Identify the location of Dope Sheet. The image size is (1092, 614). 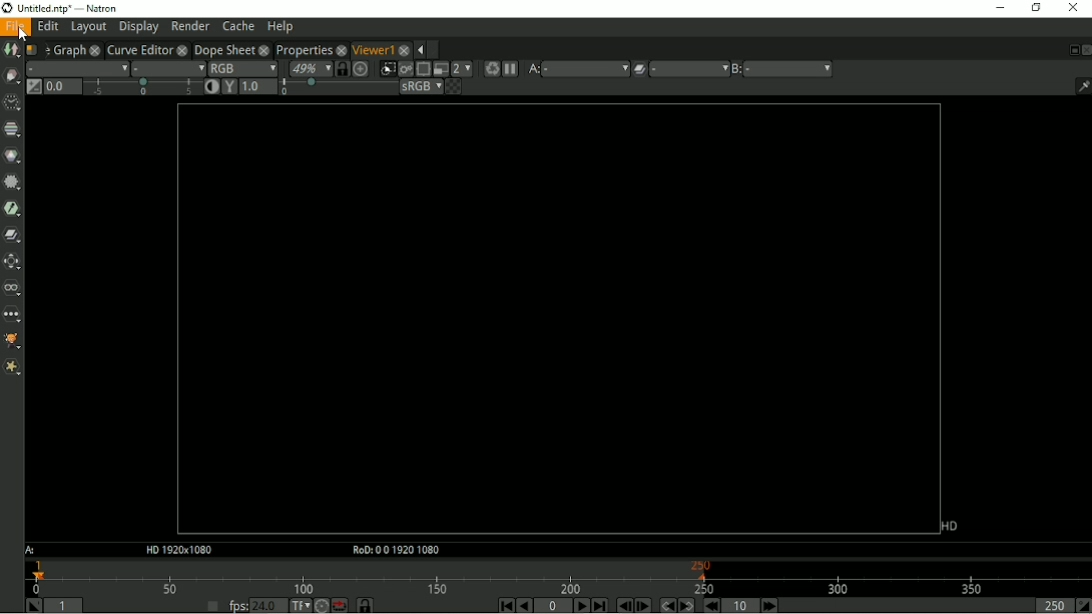
(224, 49).